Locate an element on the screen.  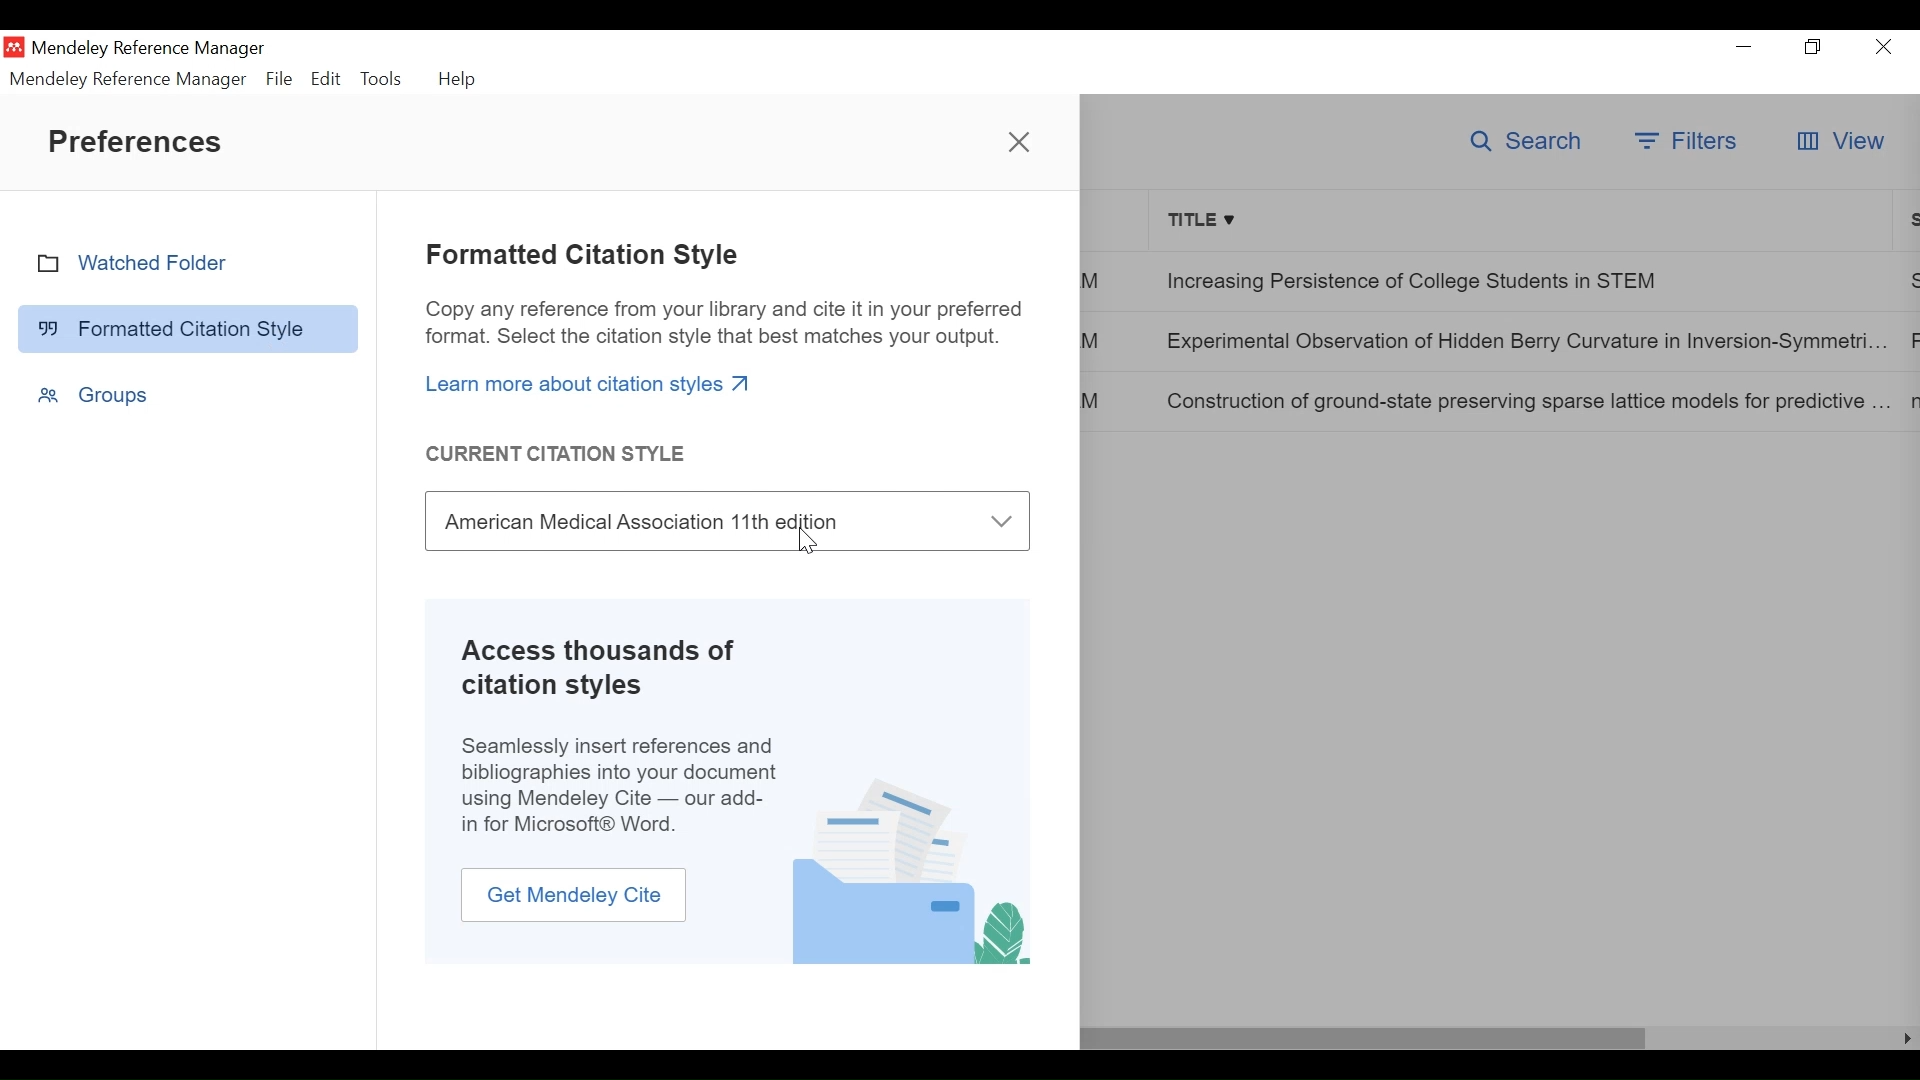
Title is located at coordinates (1522, 219).